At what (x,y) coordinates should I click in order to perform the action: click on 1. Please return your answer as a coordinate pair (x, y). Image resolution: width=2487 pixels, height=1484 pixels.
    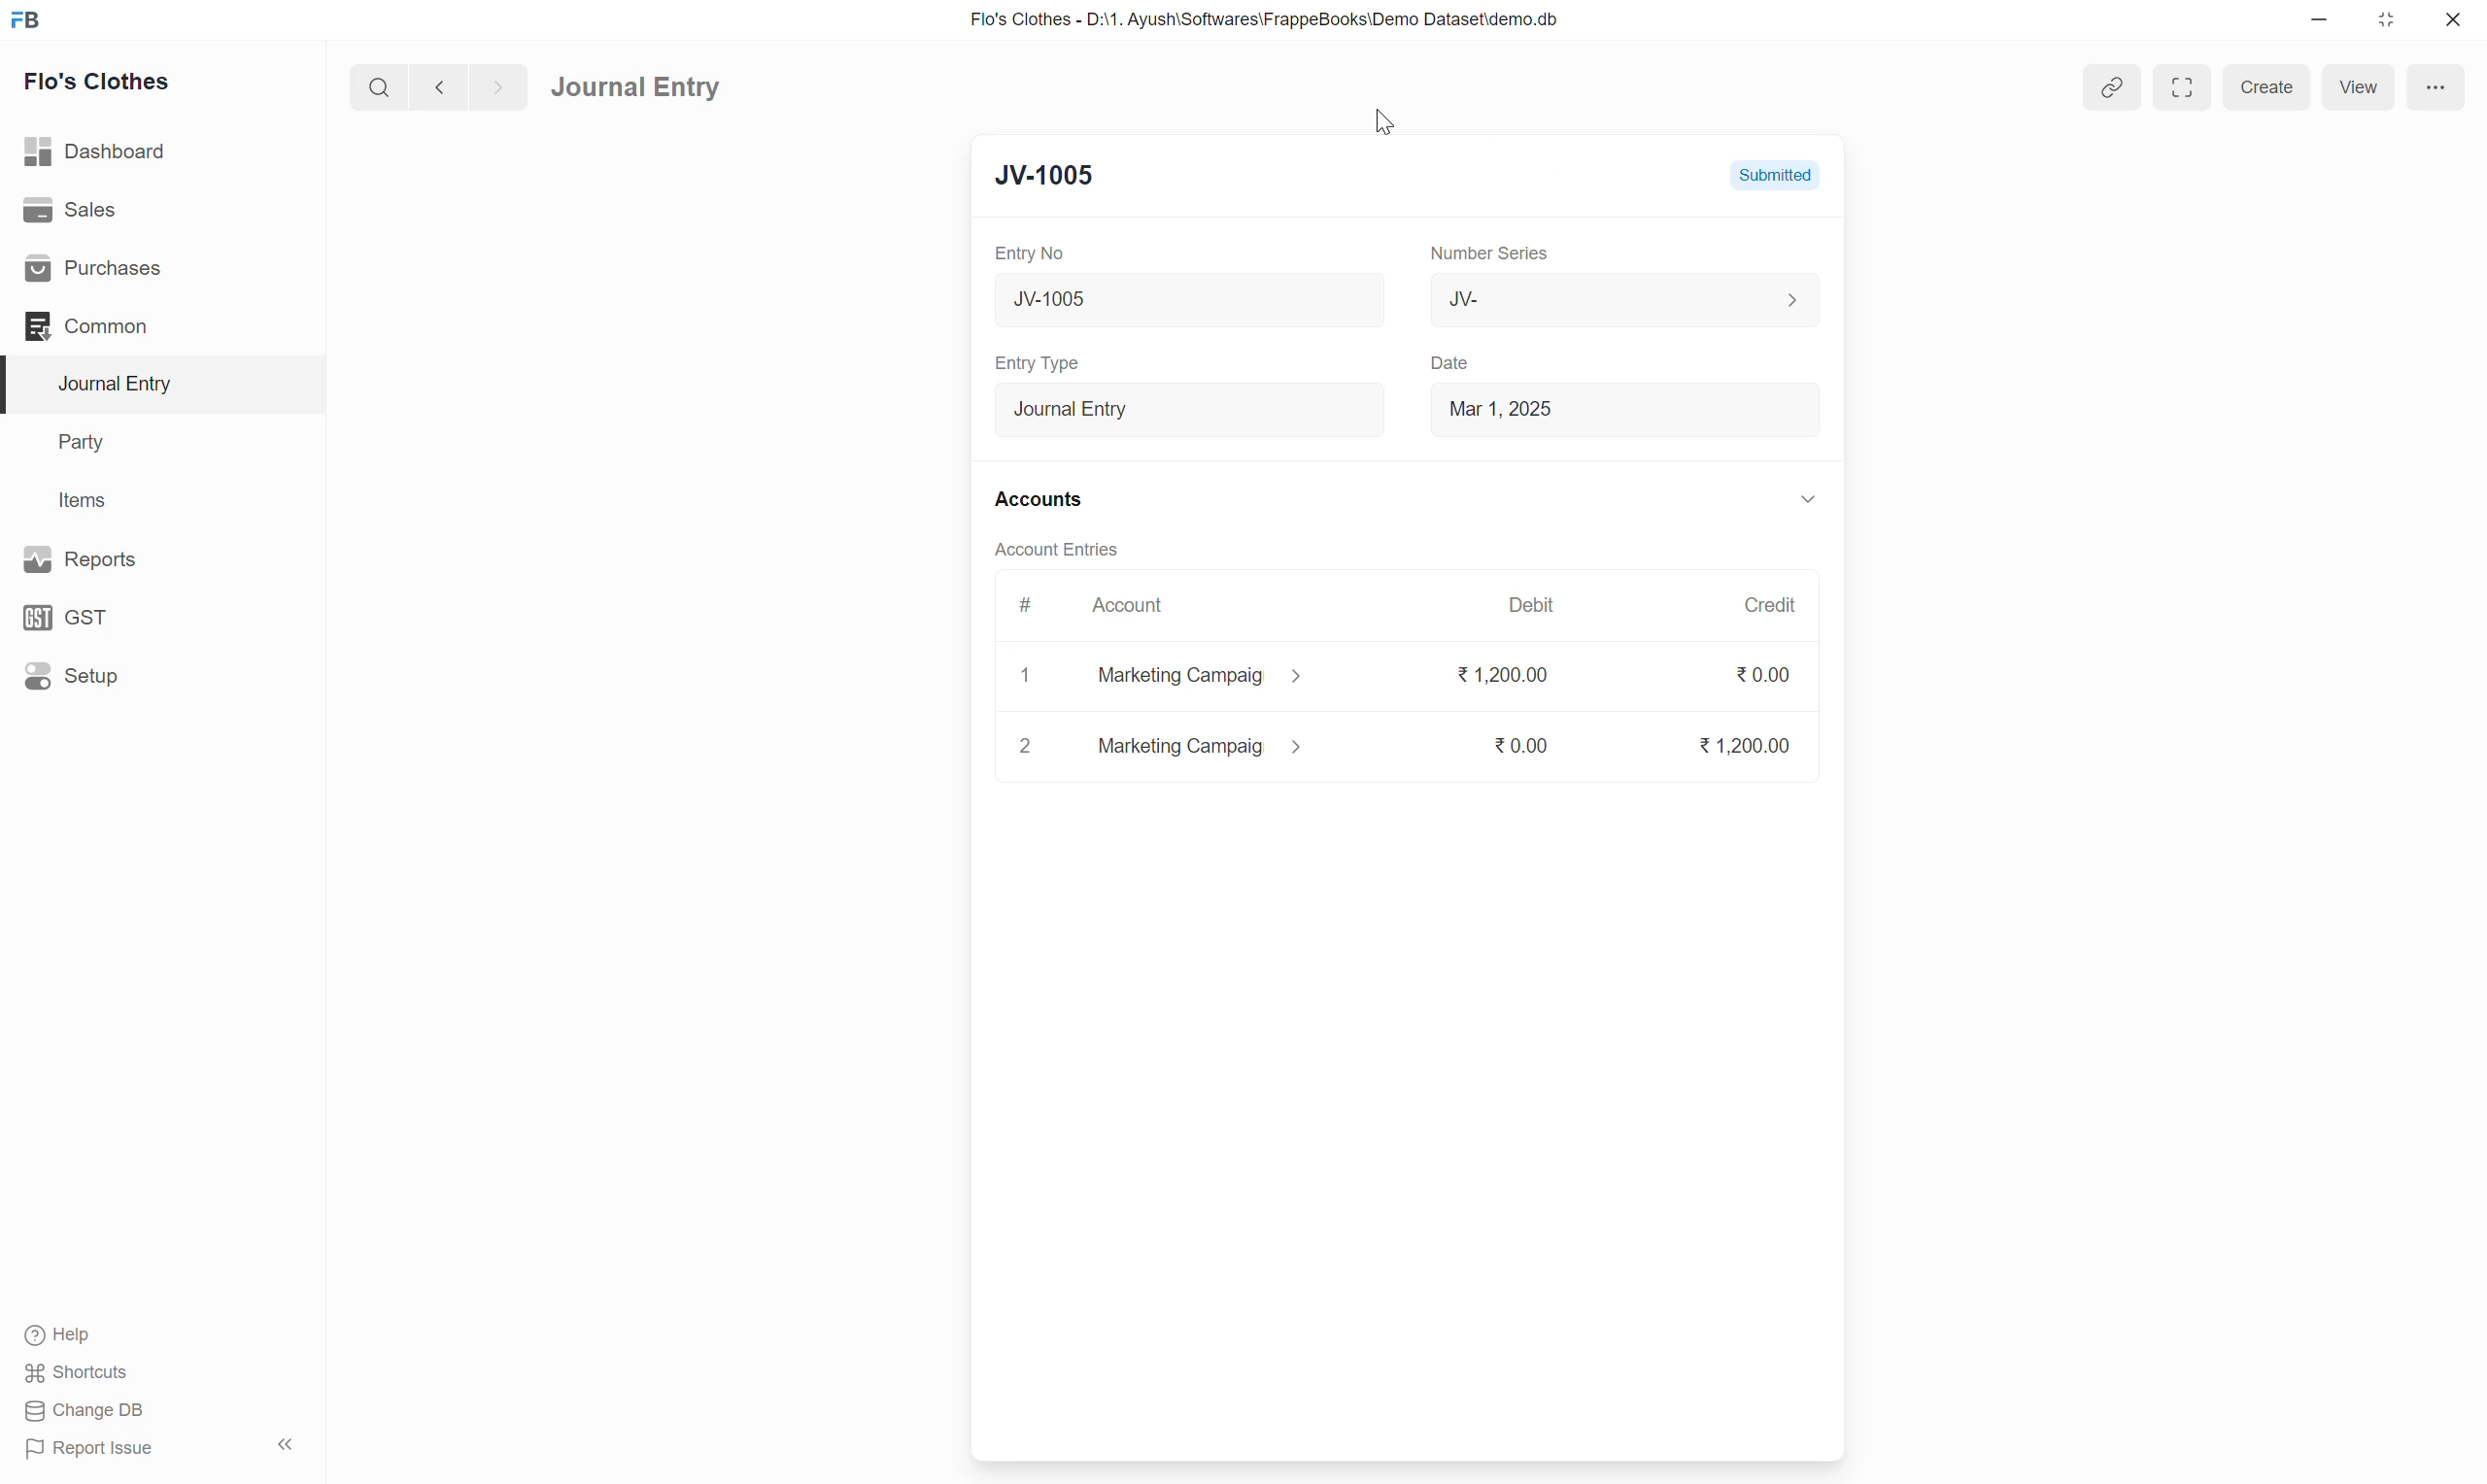
    Looking at the image, I should click on (1028, 676).